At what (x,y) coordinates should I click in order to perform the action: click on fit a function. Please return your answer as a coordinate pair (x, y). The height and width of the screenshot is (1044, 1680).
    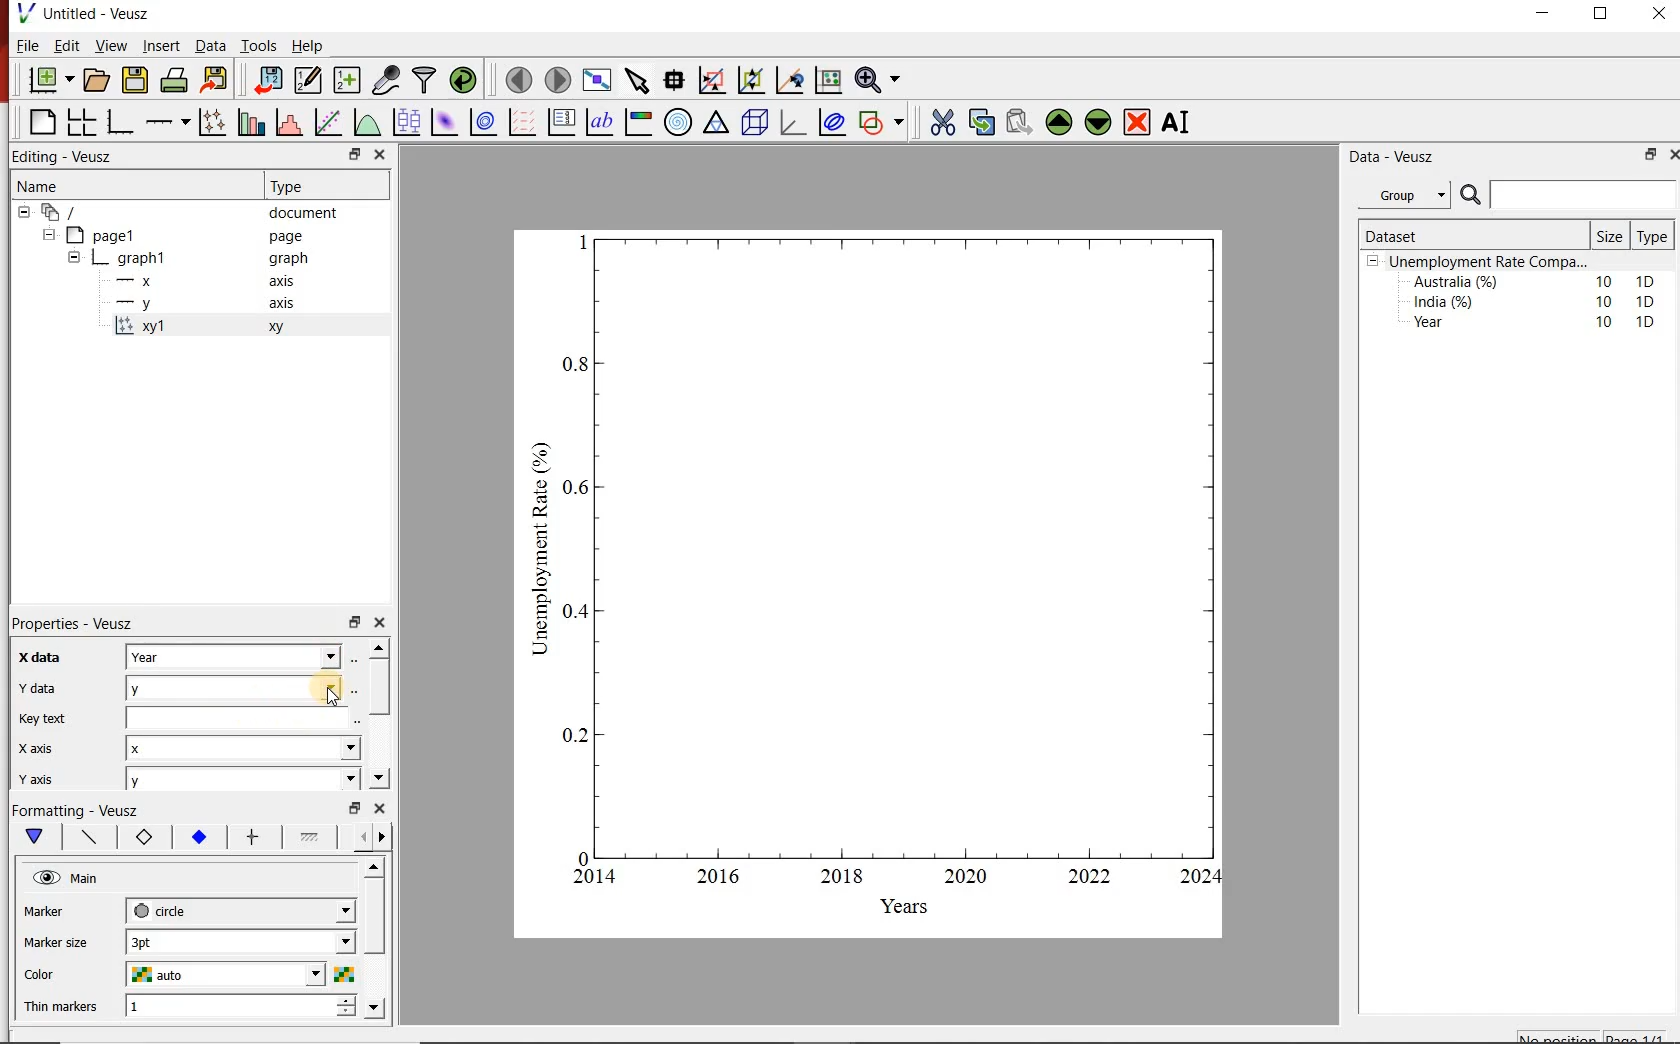
    Looking at the image, I should click on (327, 122).